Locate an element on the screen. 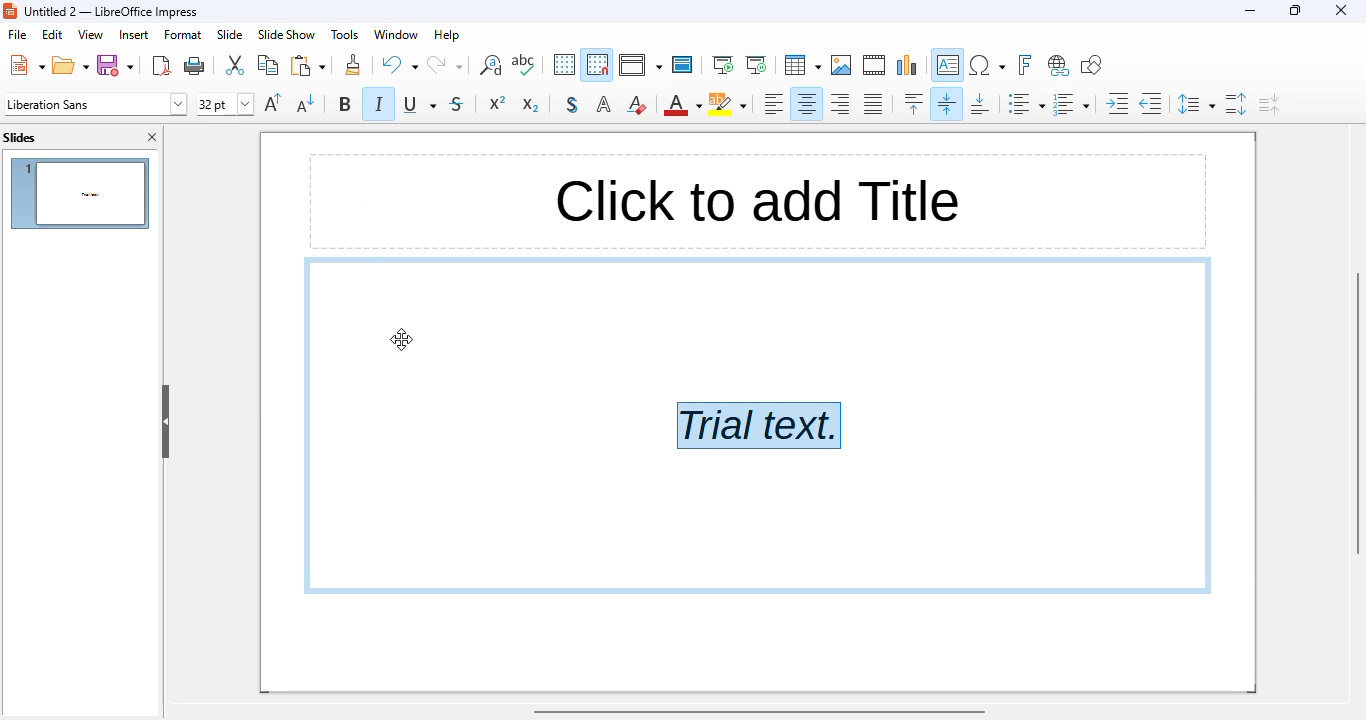 The image size is (1366, 720). increase font size is located at coordinates (273, 102).